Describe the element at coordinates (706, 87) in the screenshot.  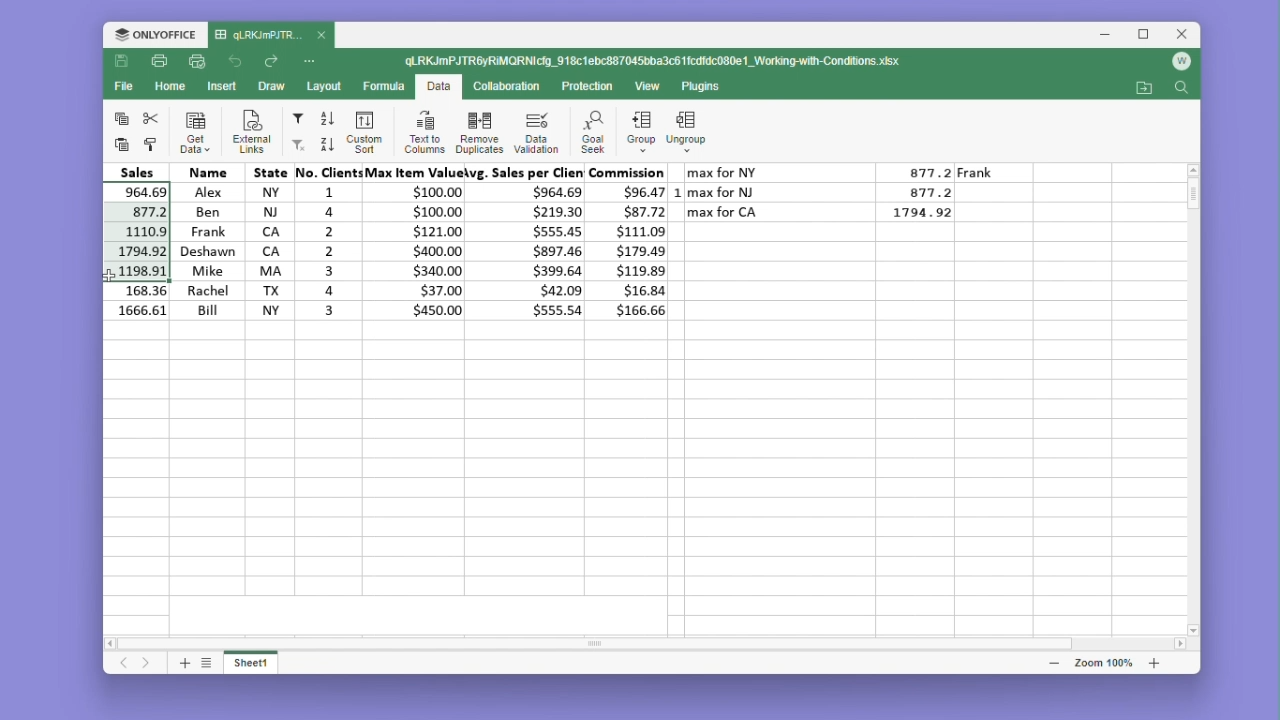
I see `Plugins ` at that location.